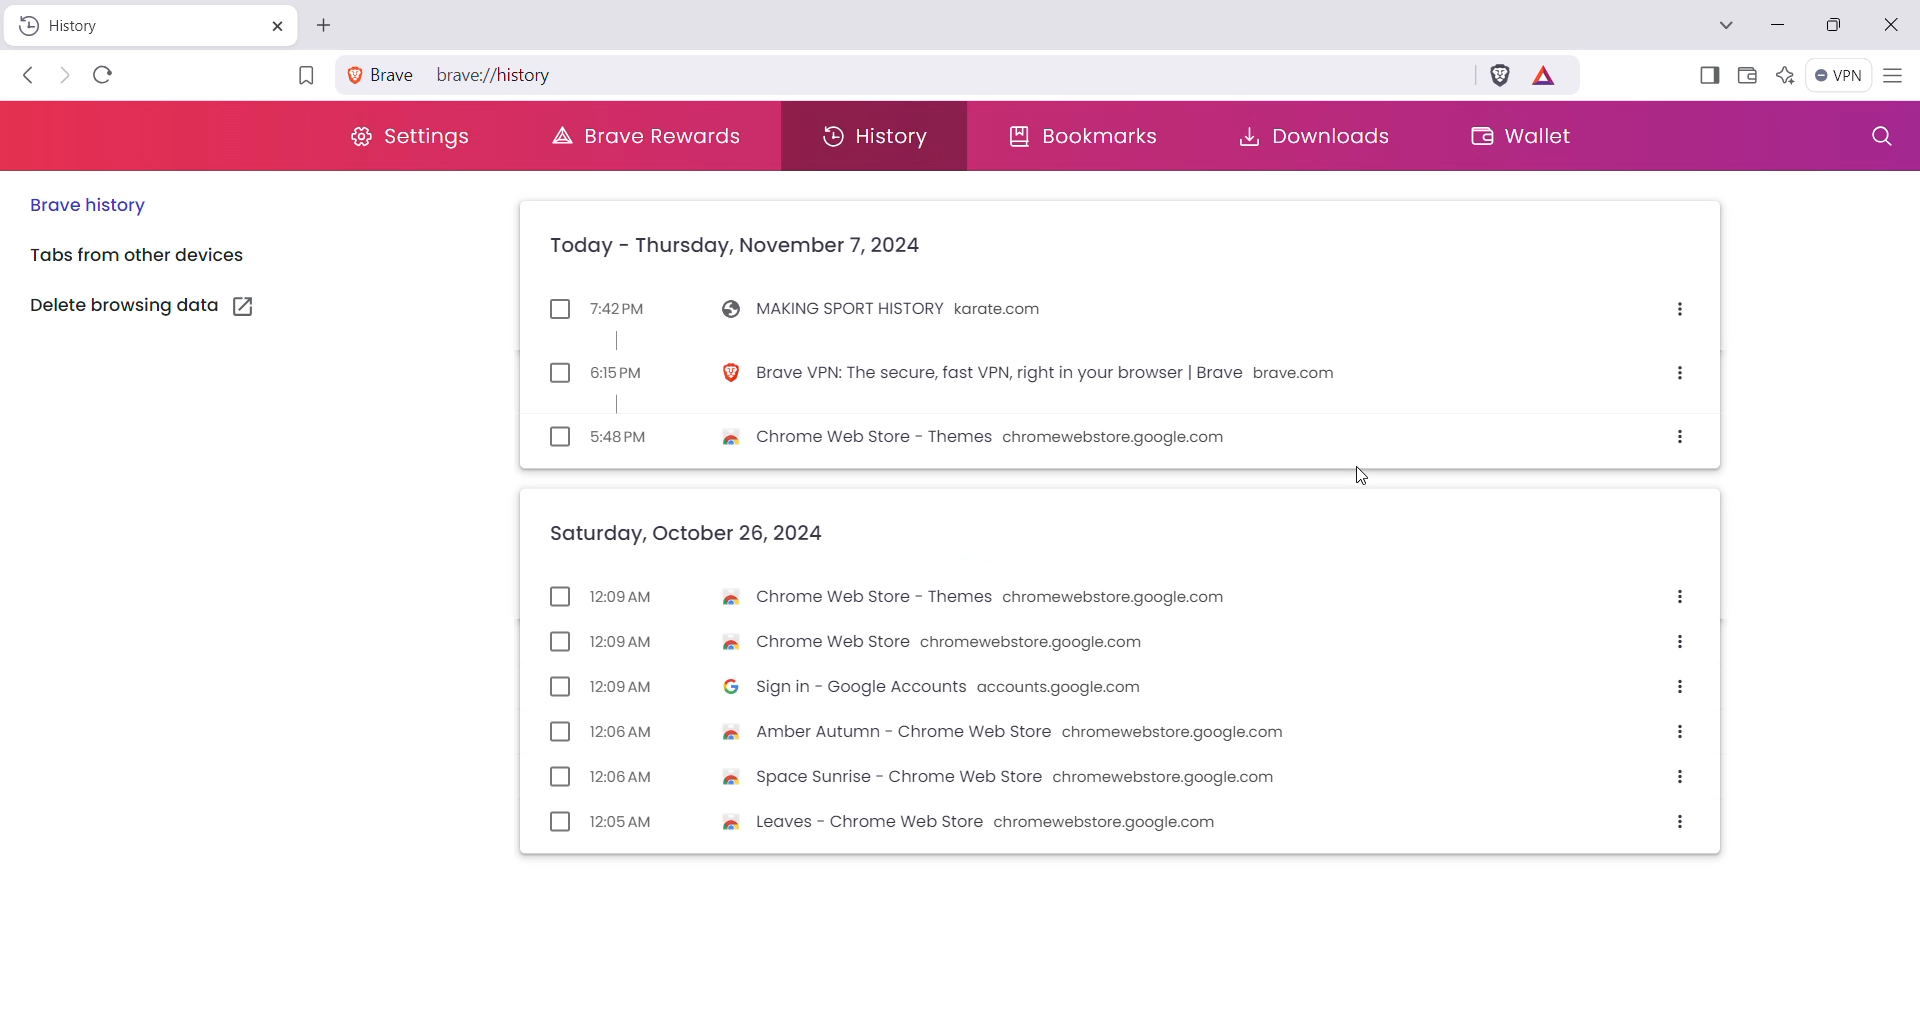  I want to click on Brave Shields, so click(1498, 75).